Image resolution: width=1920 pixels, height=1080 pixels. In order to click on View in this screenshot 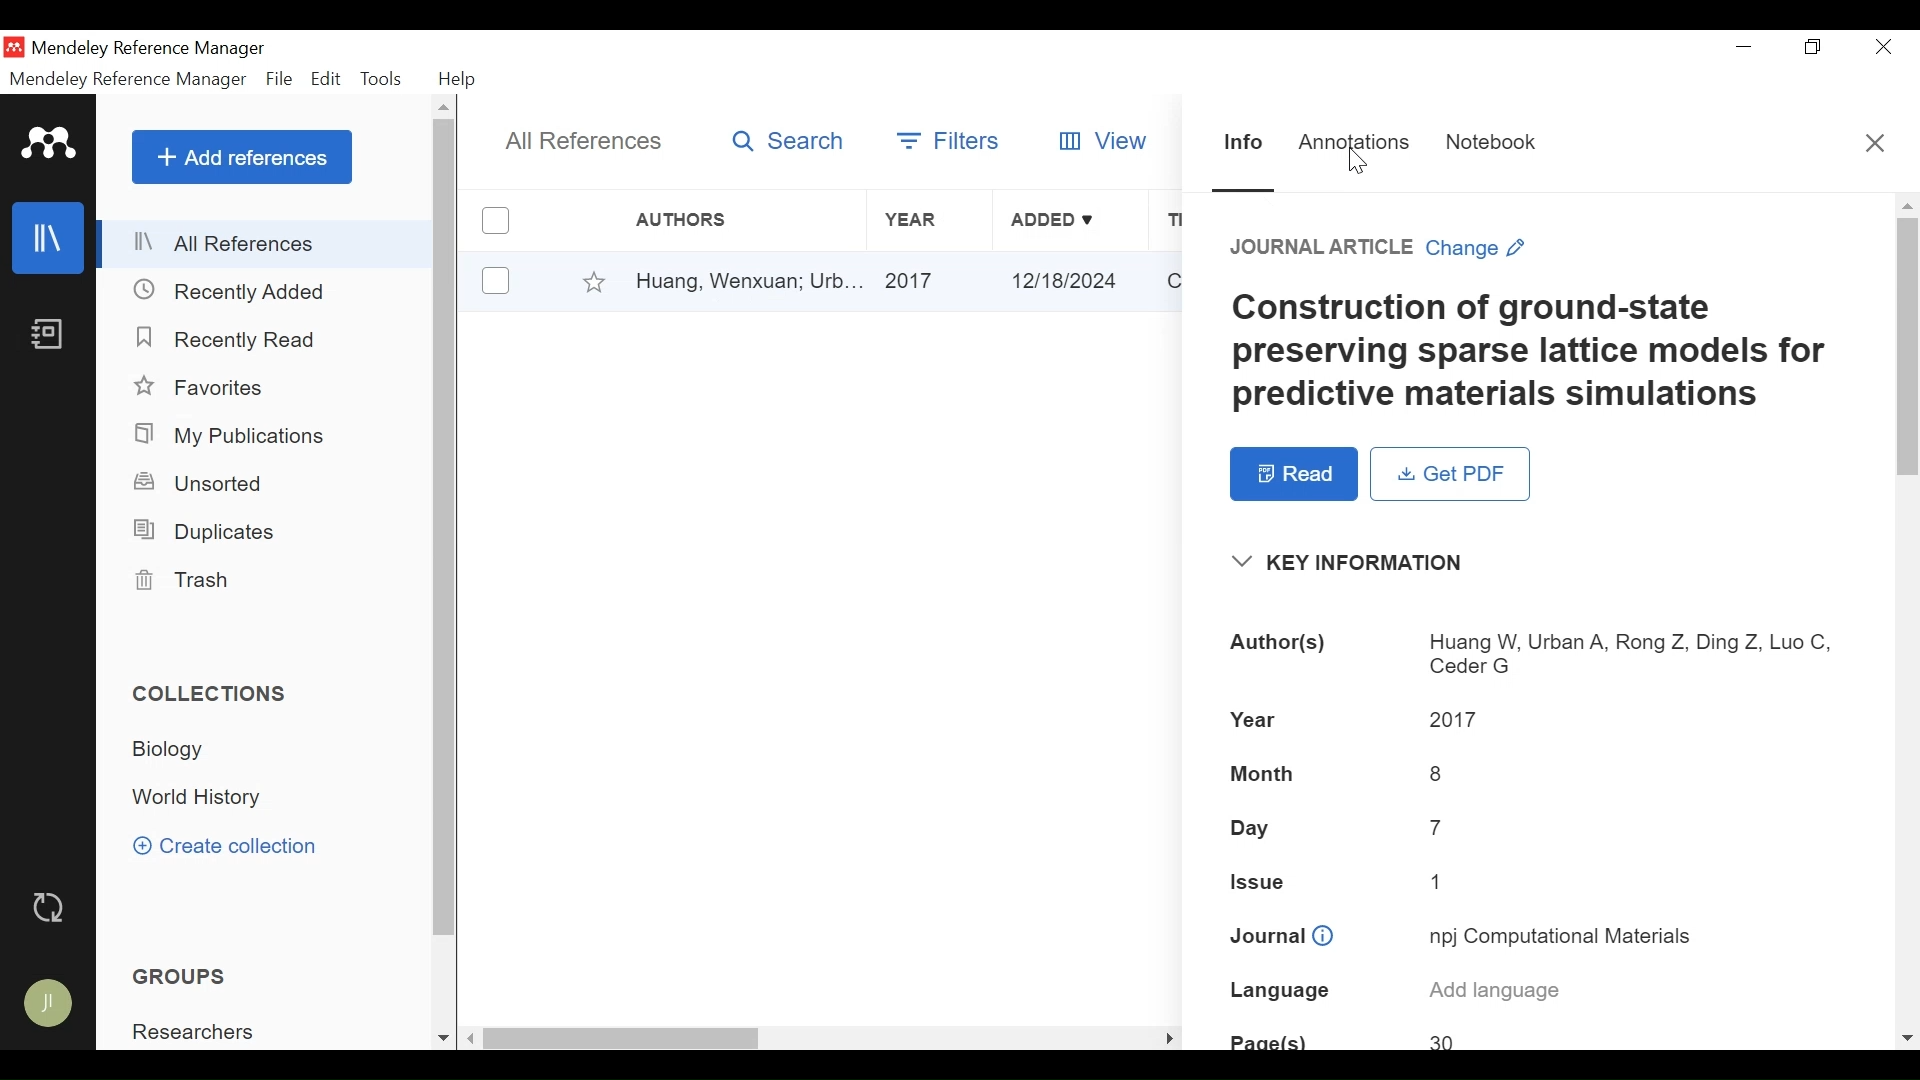, I will do `click(1100, 140)`.